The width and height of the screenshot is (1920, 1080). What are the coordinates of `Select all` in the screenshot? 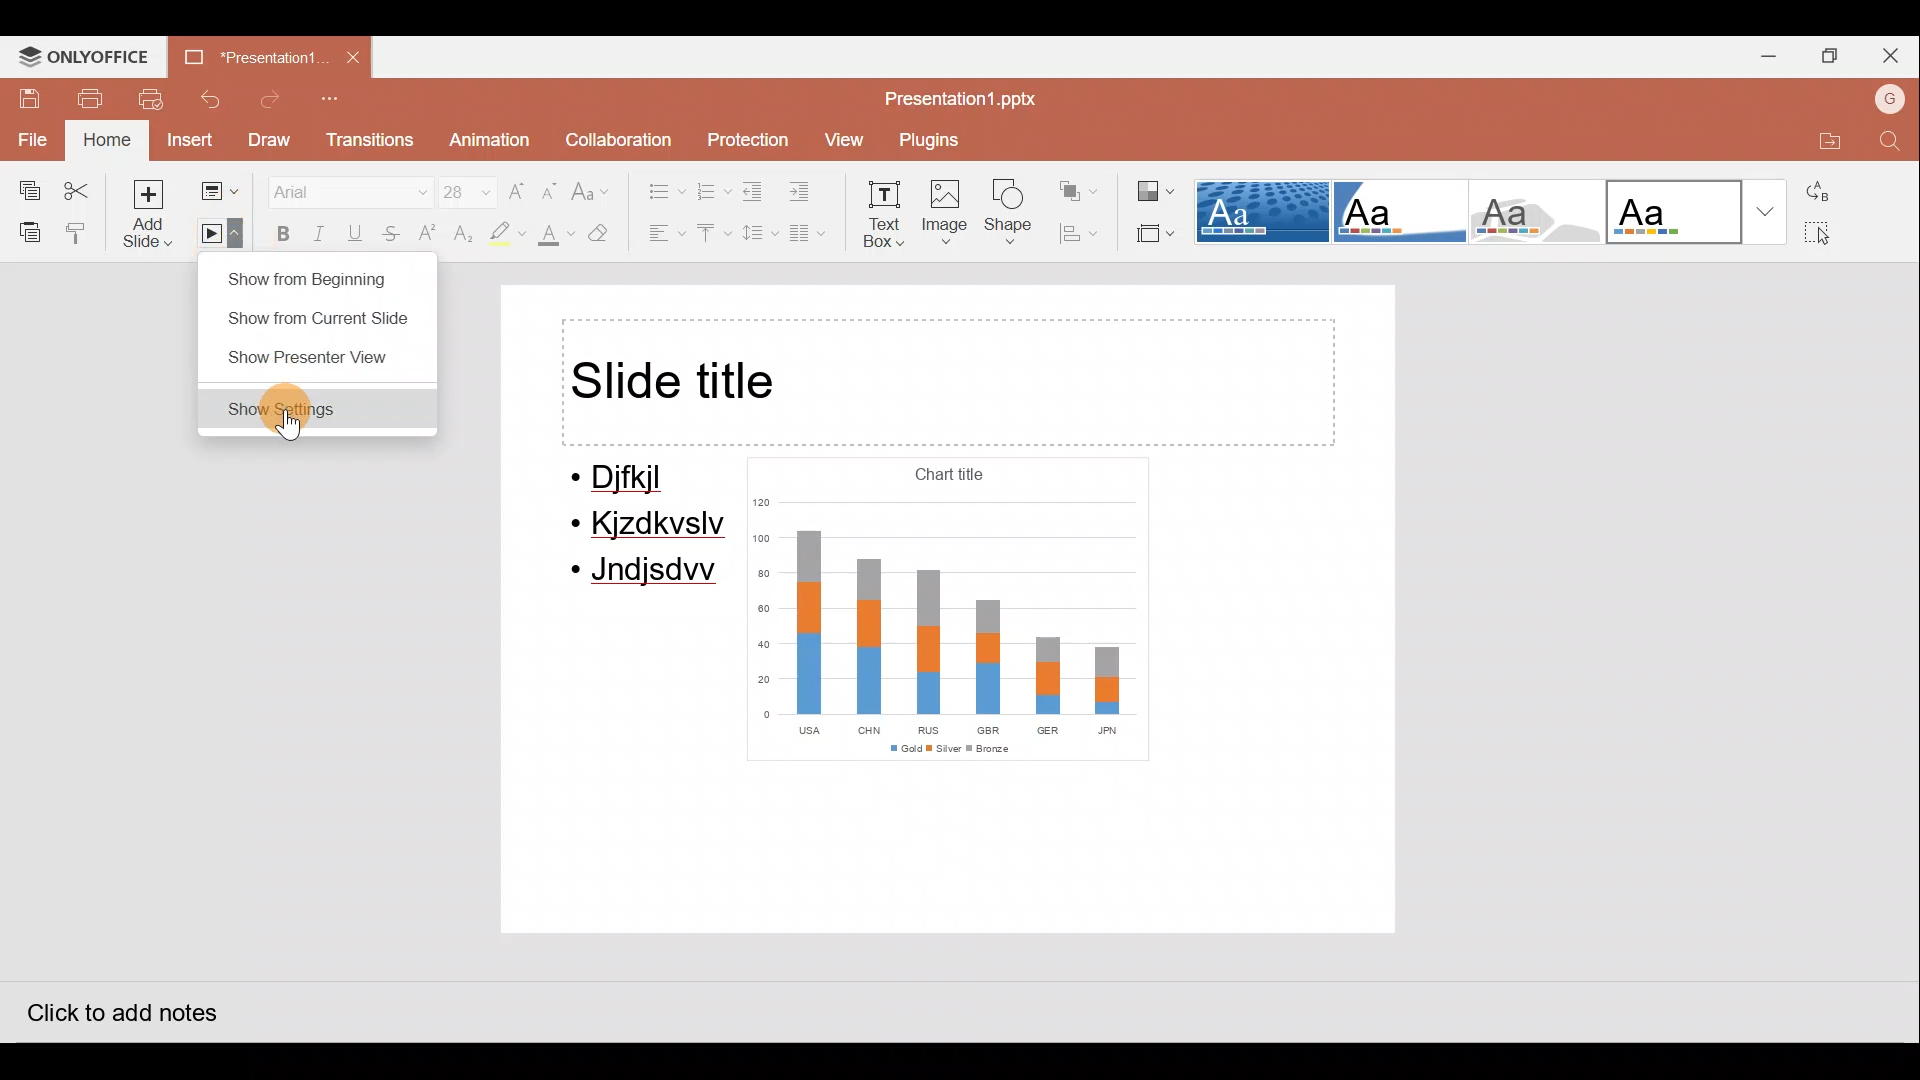 It's located at (1828, 234).